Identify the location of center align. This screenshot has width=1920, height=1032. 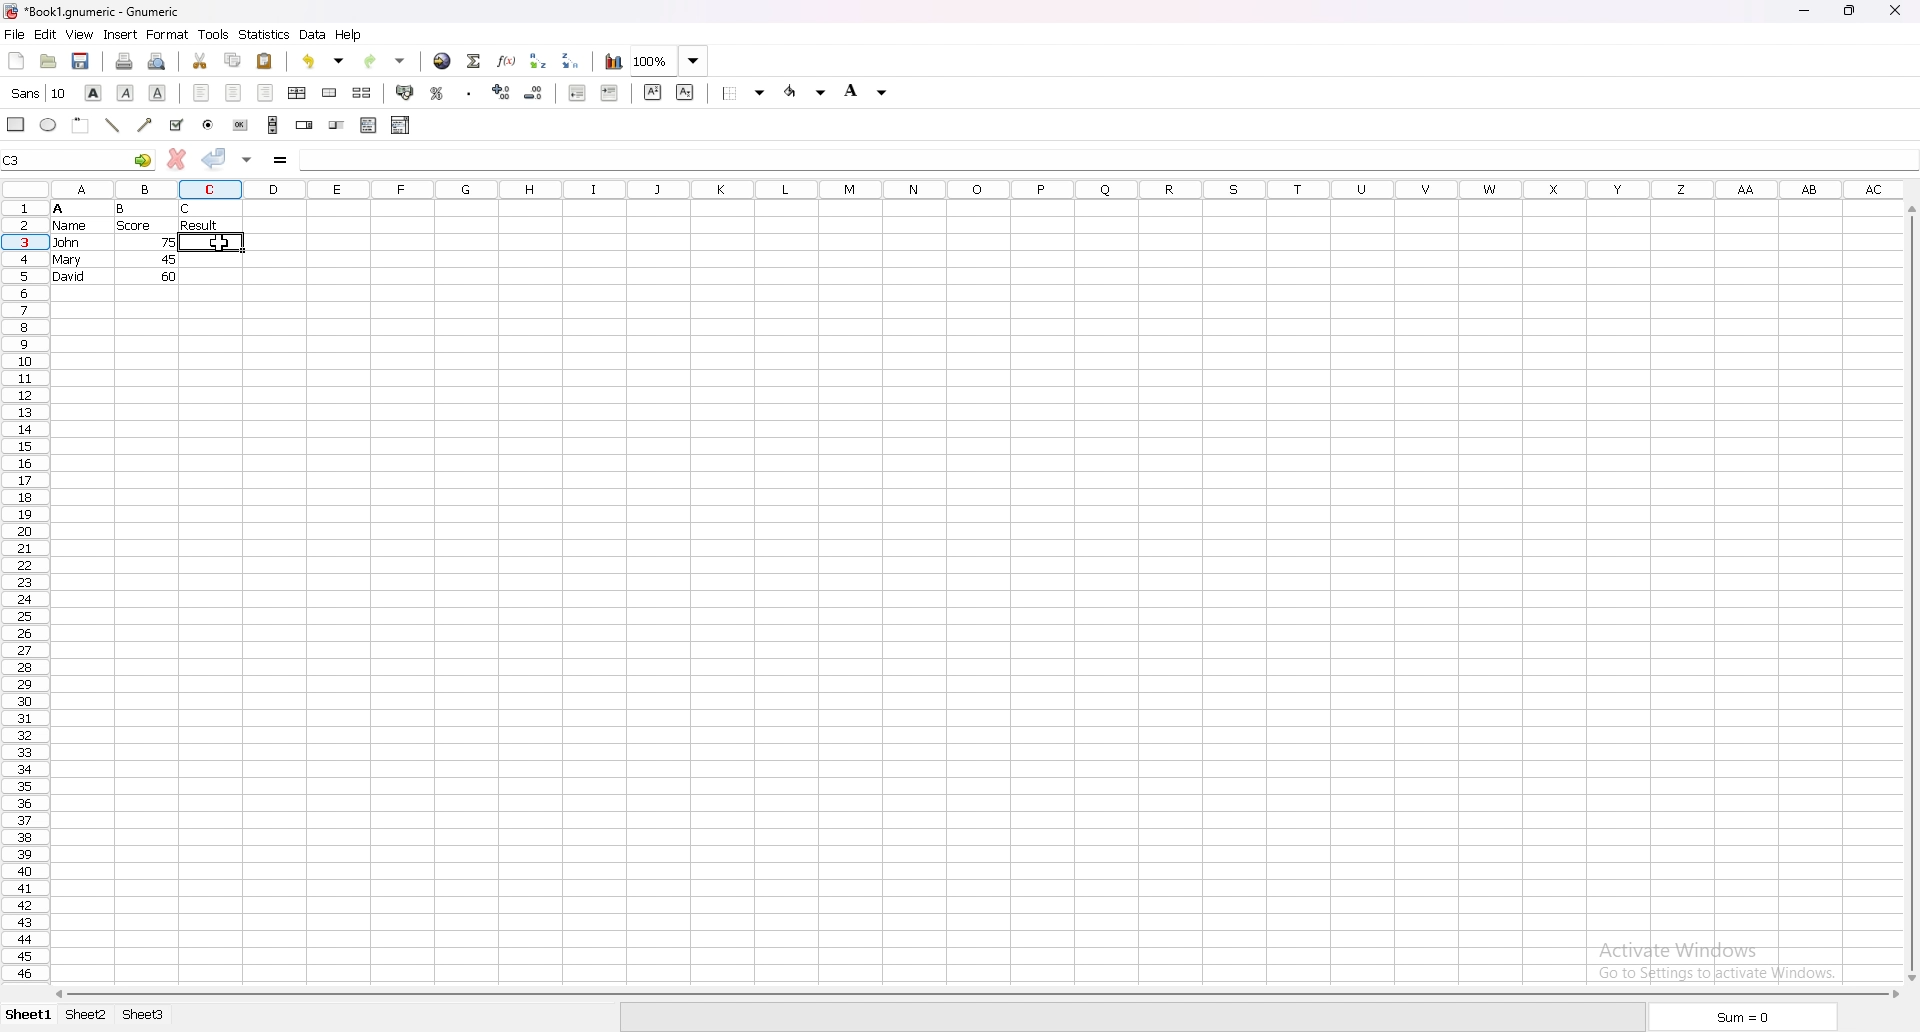
(233, 92).